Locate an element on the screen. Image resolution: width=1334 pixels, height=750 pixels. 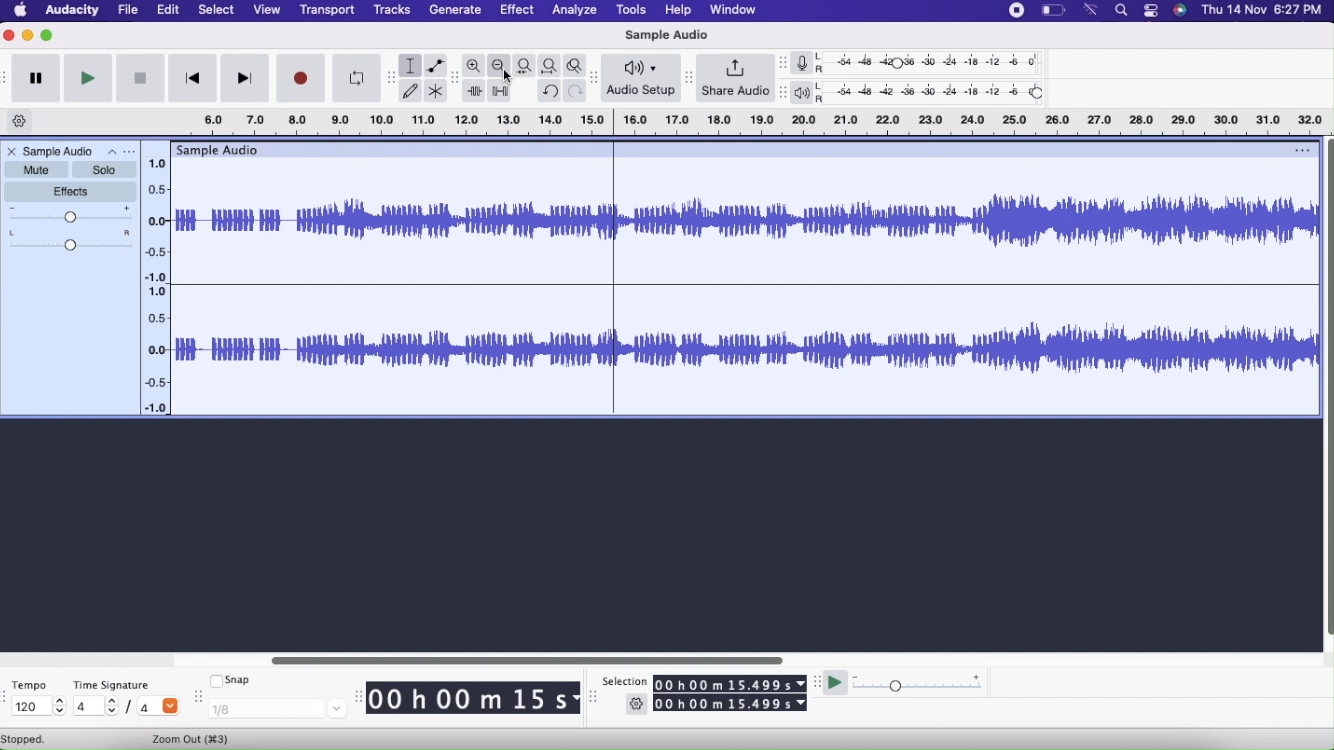
wifi is located at coordinates (1094, 11).